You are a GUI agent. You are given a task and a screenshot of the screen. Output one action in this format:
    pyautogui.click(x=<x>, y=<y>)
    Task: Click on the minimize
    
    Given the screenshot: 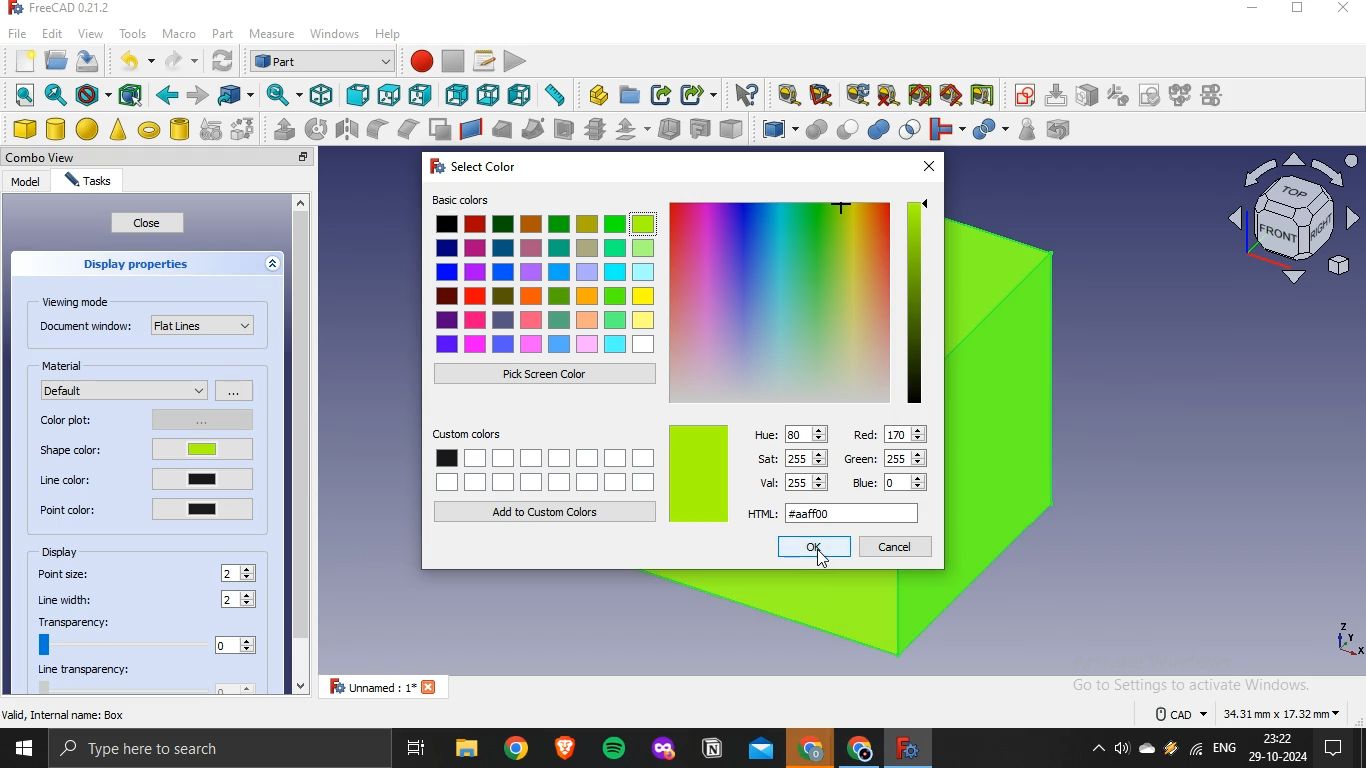 What is the action you would take?
    pyautogui.click(x=1252, y=9)
    